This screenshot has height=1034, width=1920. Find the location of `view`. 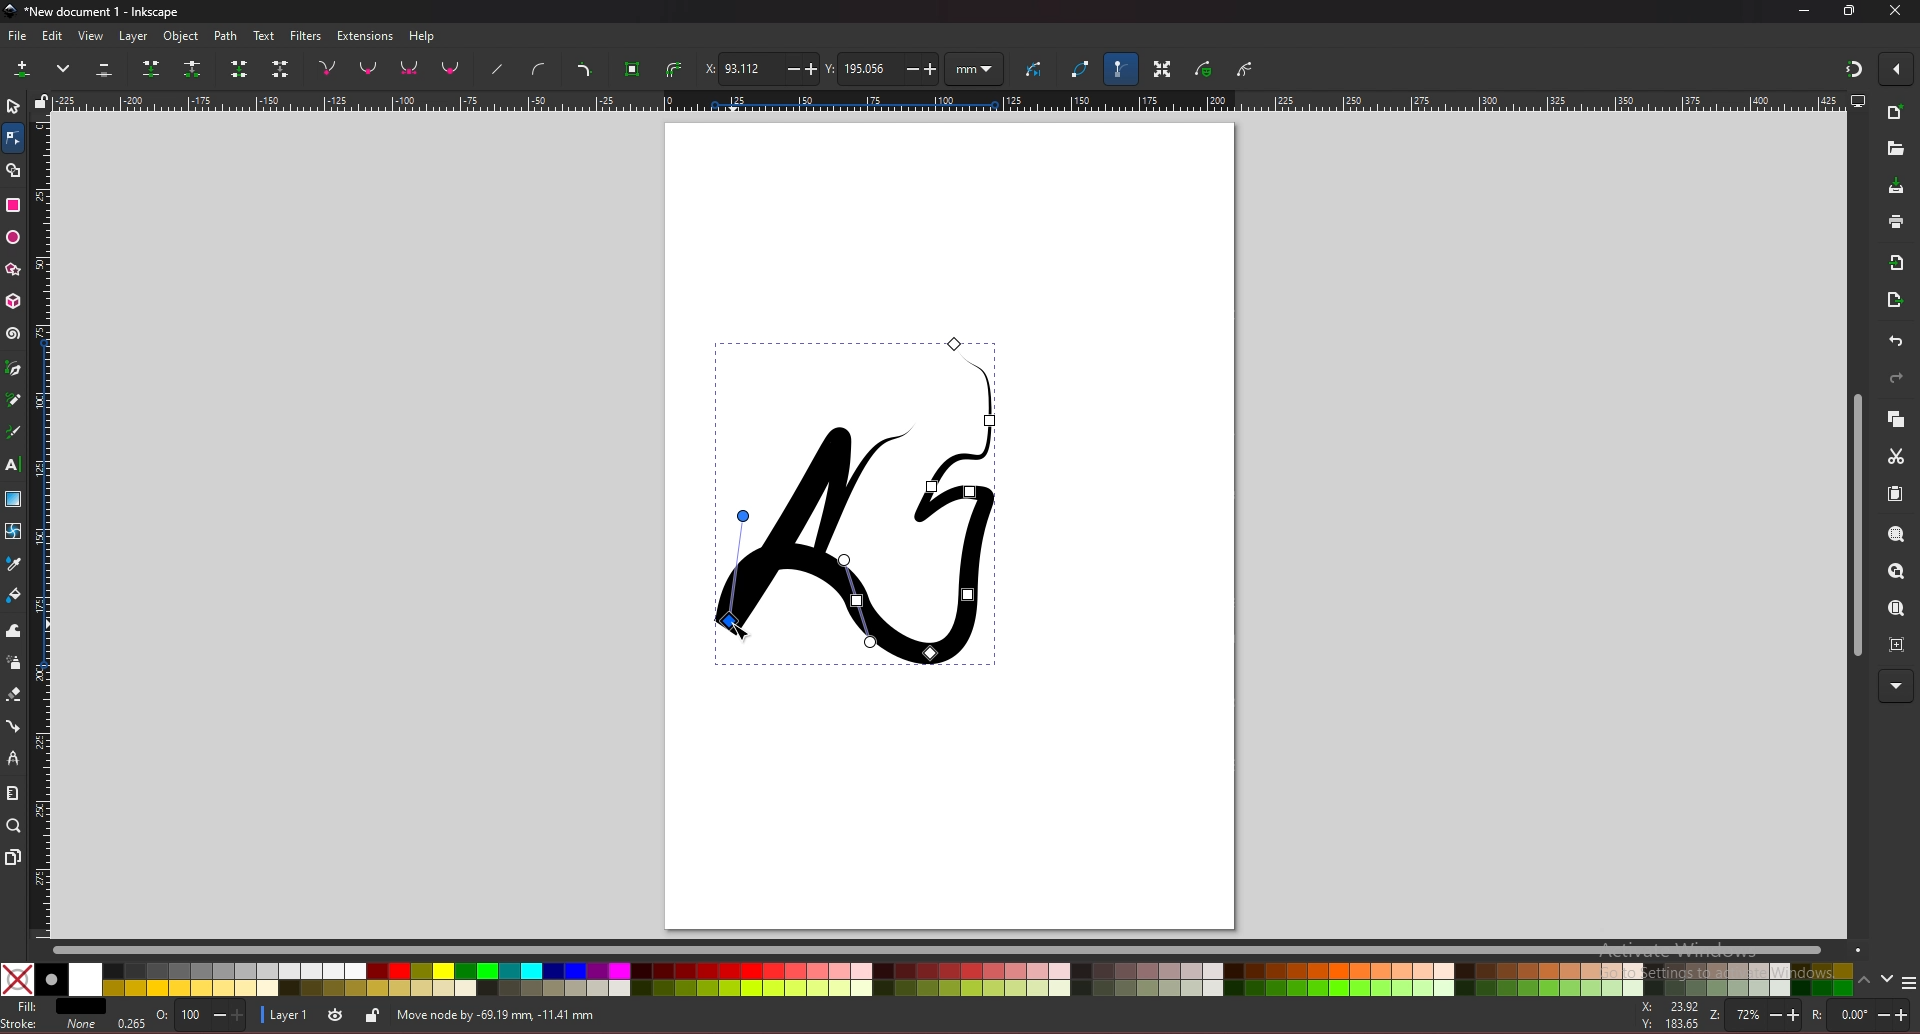

view is located at coordinates (91, 36).